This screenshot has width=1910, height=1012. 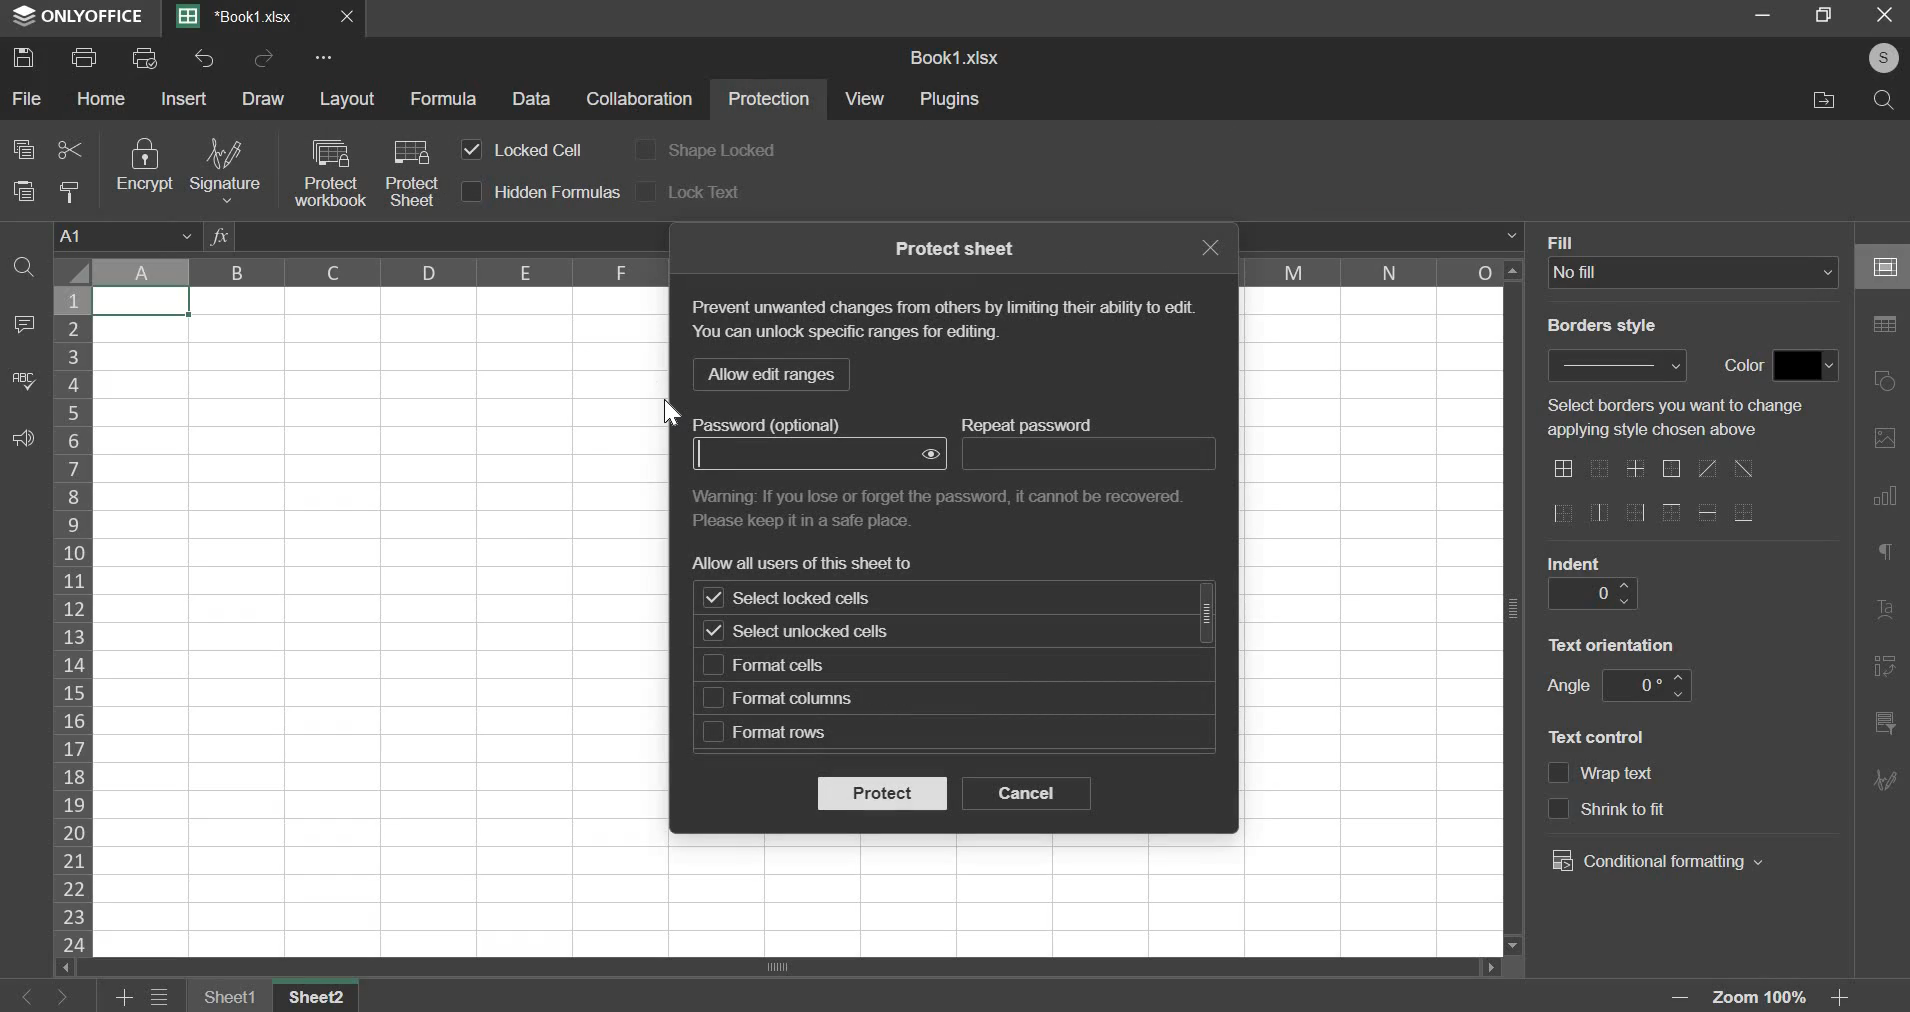 I want to click on ONLYOFFICE, so click(x=75, y=17).